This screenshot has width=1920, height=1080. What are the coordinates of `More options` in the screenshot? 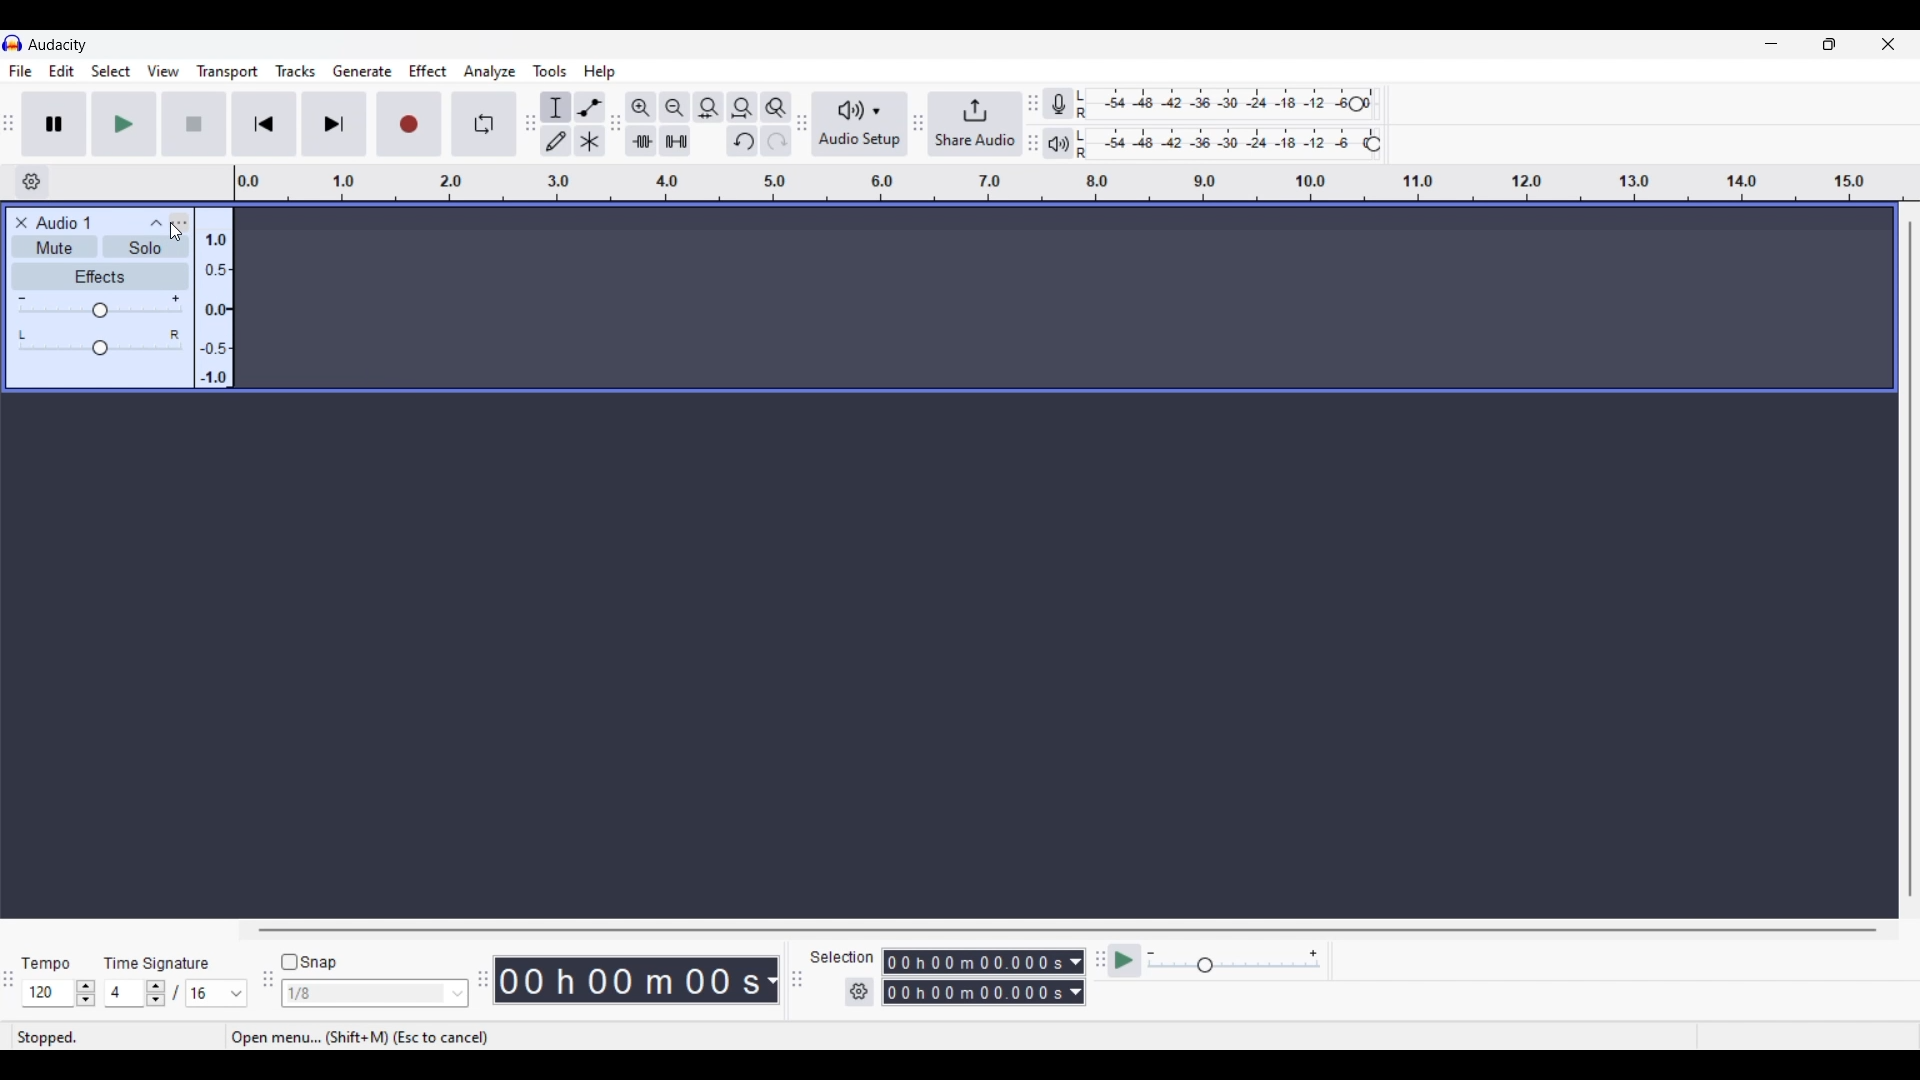 It's located at (164, 221).